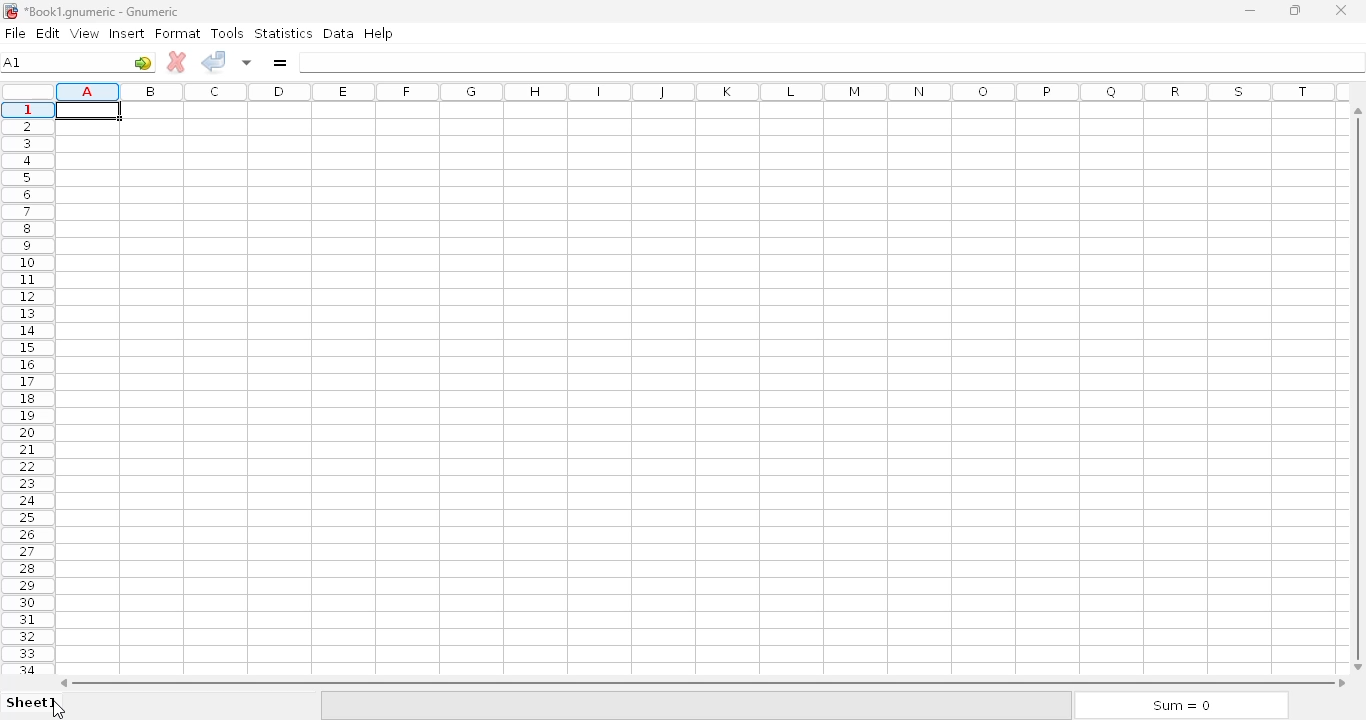 This screenshot has width=1366, height=720. Describe the element at coordinates (143, 62) in the screenshot. I see `go-to` at that location.